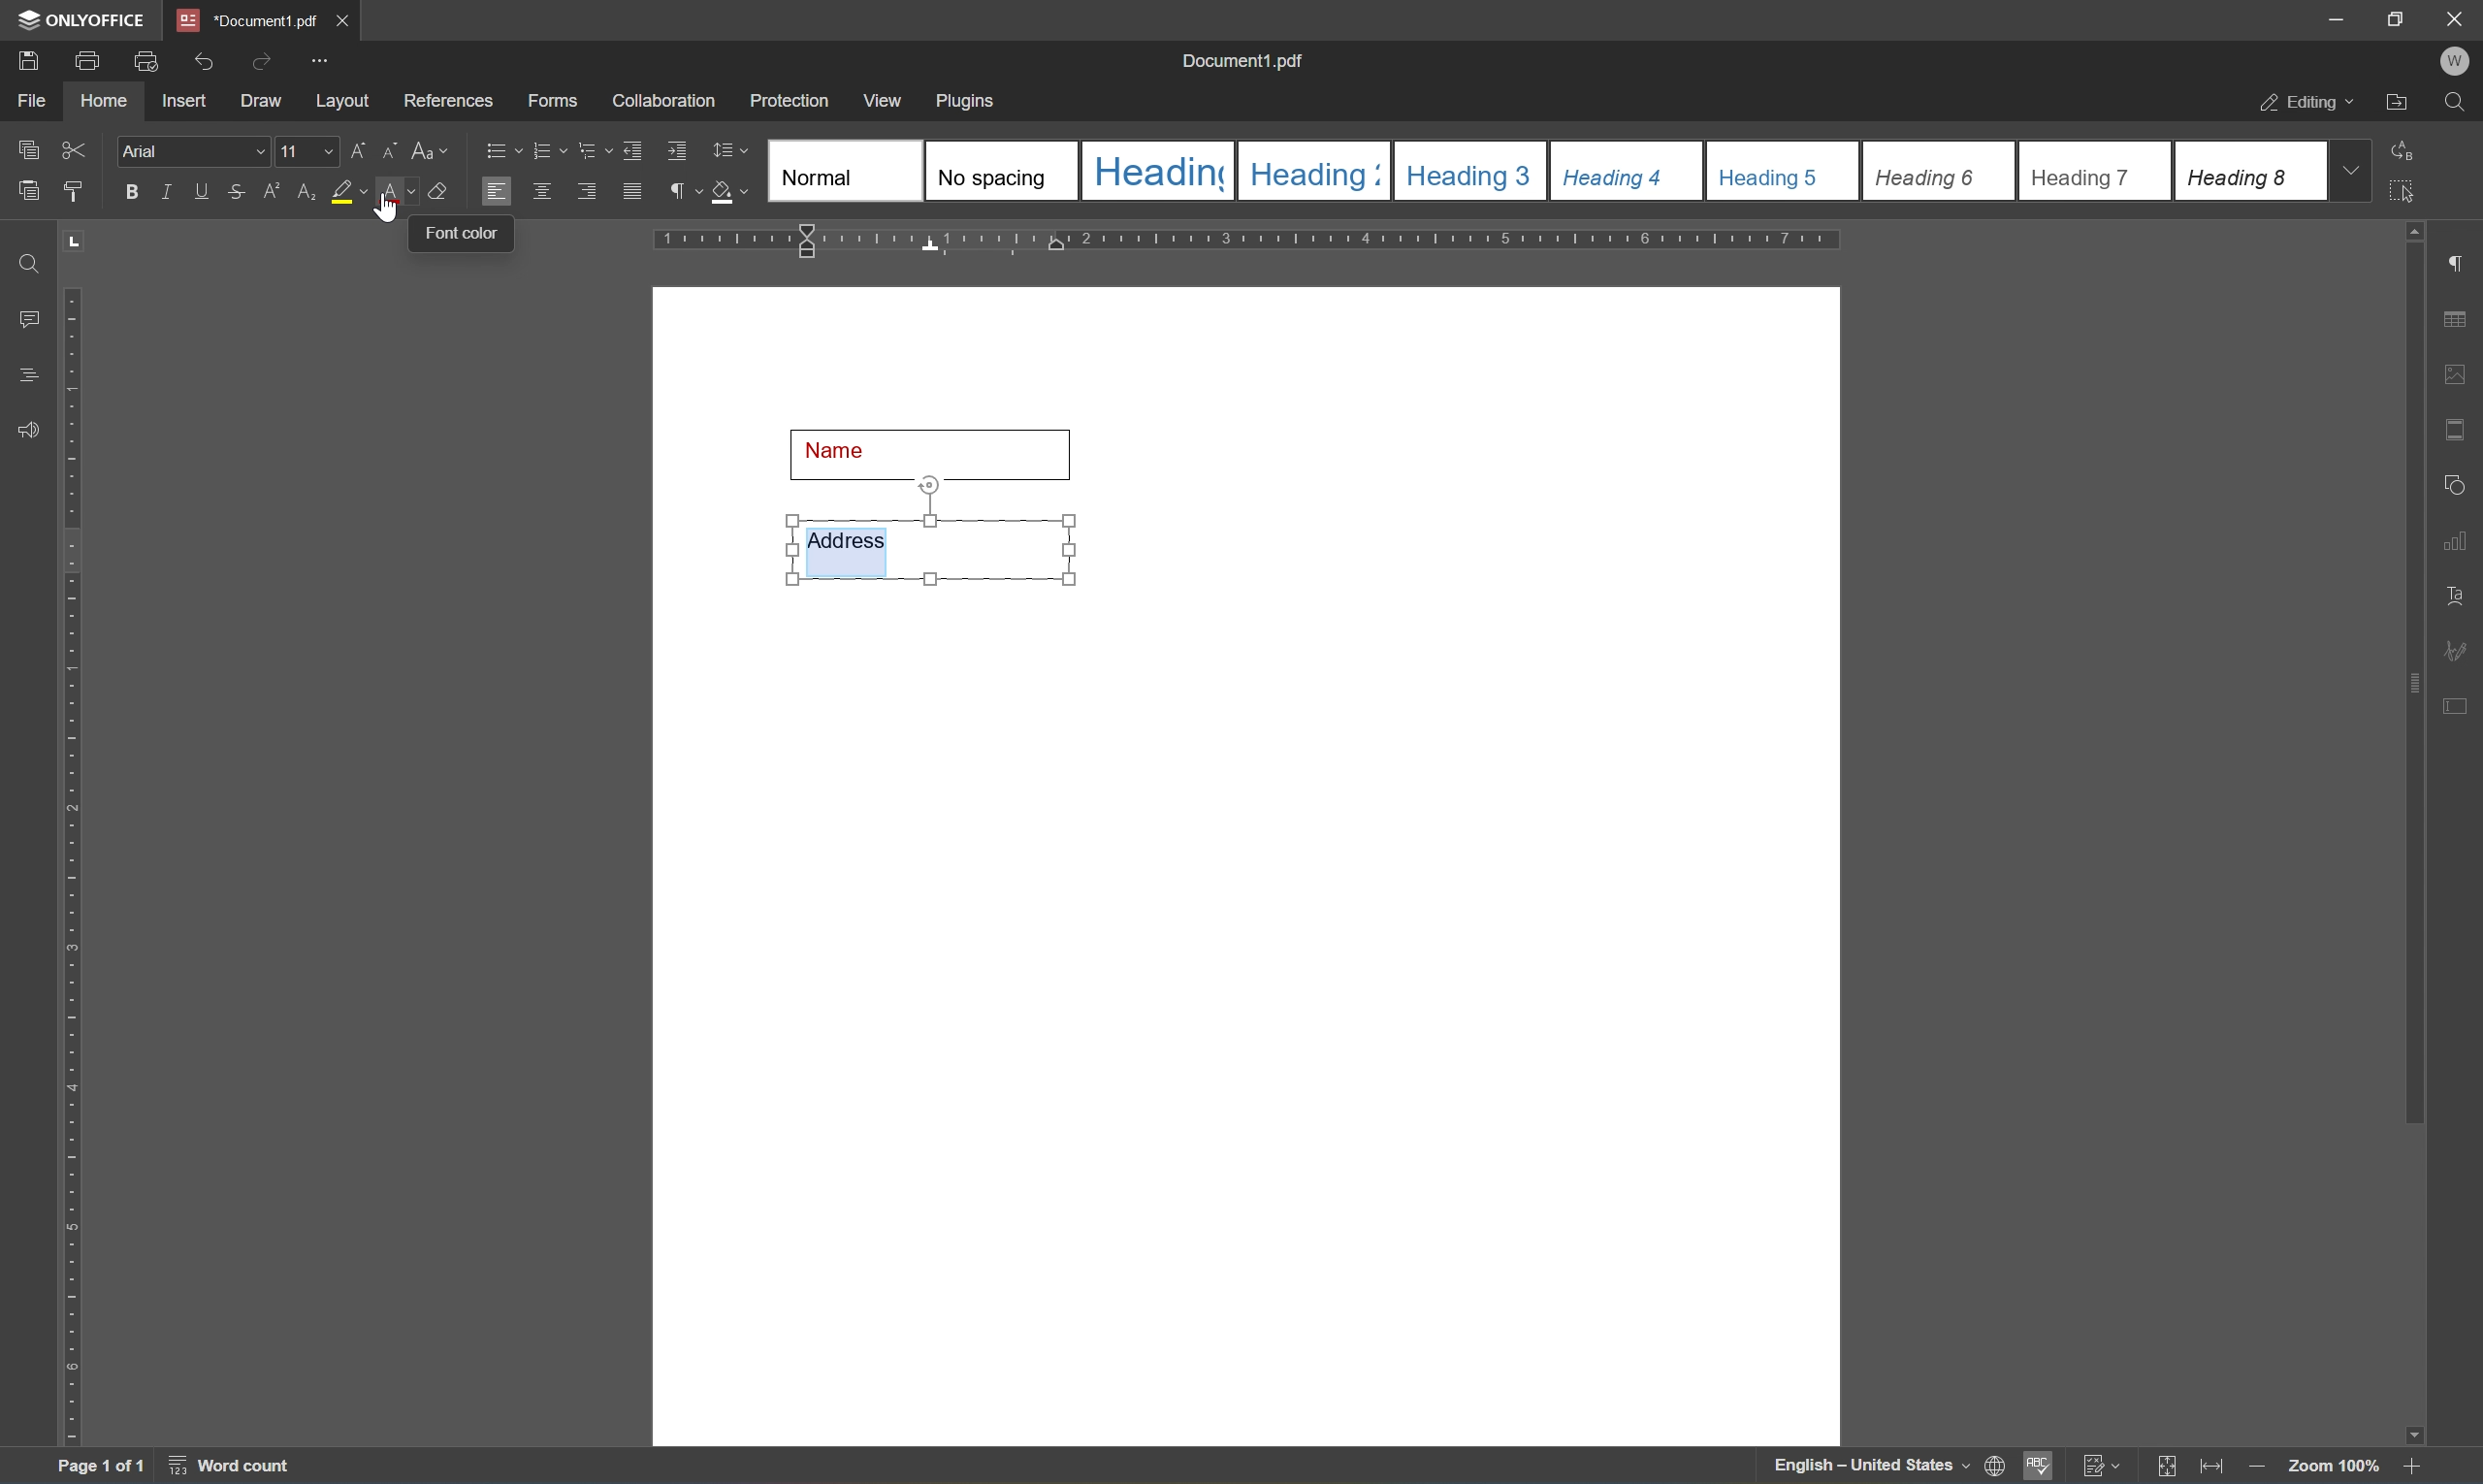 The width and height of the screenshot is (2483, 1484). Describe the element at coordinates (2396, 103) in the screenshot. I see `open file location` at that location.